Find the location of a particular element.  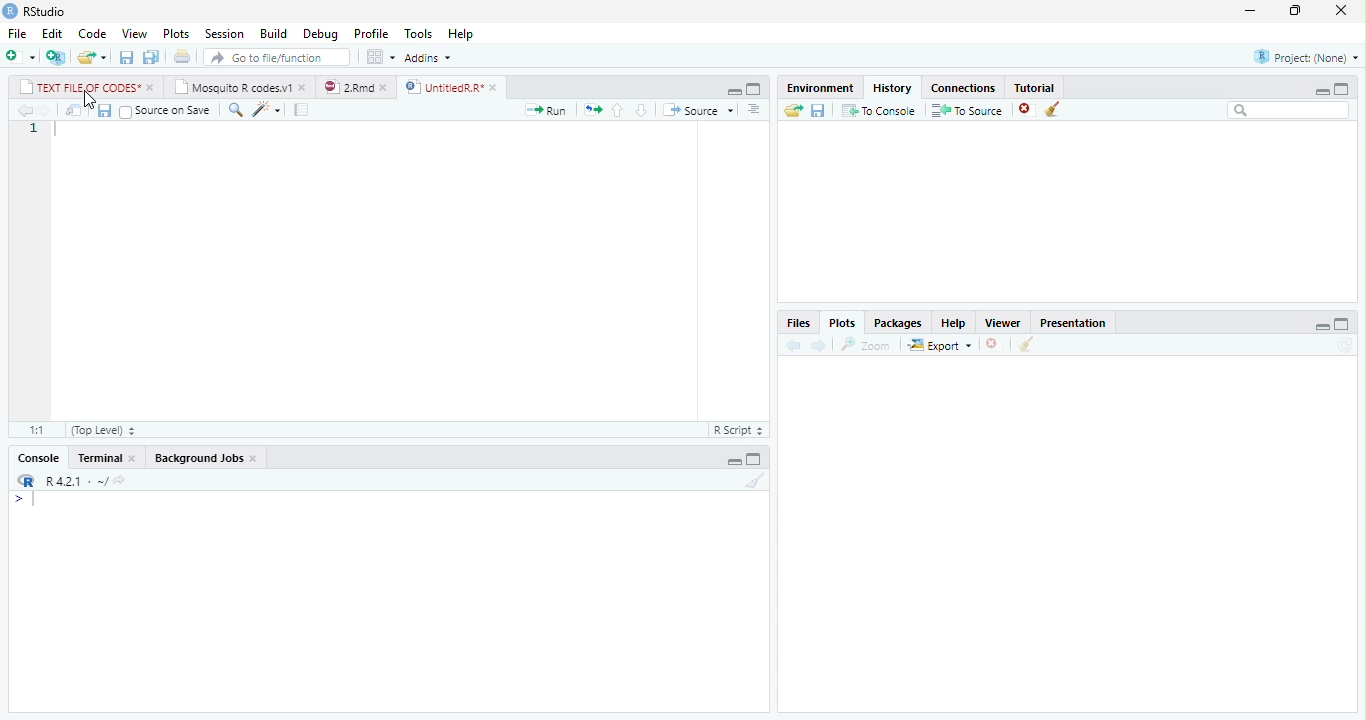

View is located at coordinates (135, 33).